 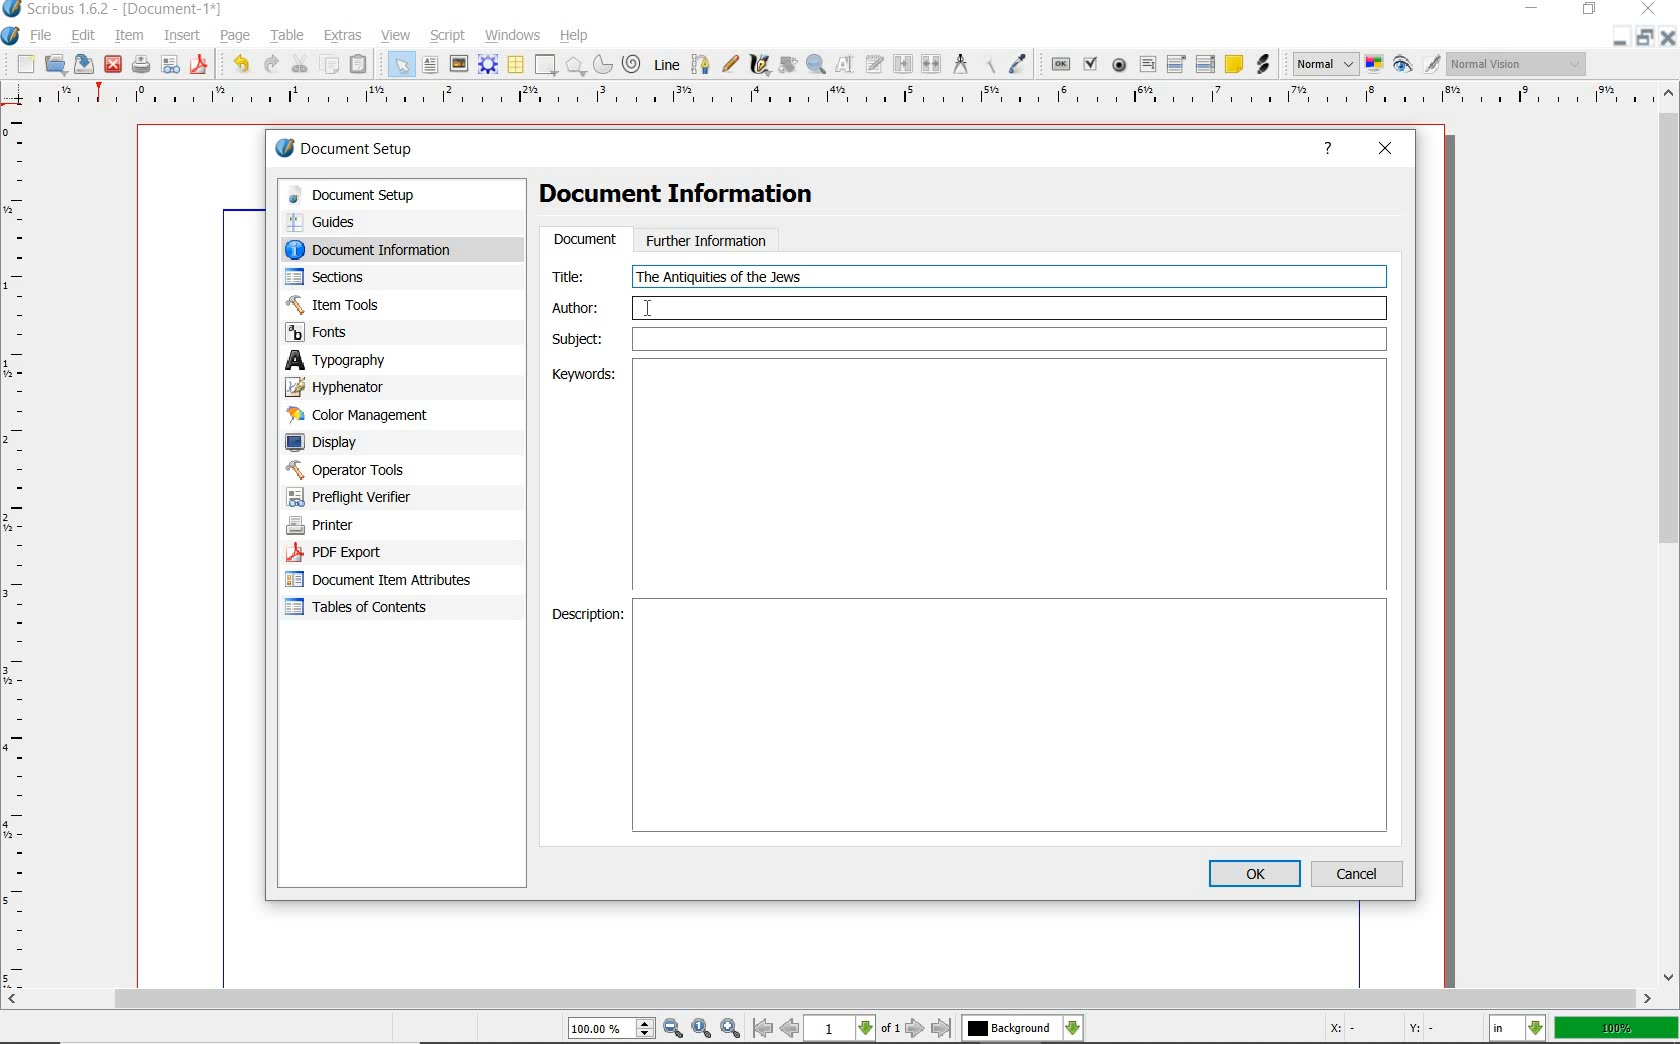 I want to click on shape, so click(x=575, y=65).